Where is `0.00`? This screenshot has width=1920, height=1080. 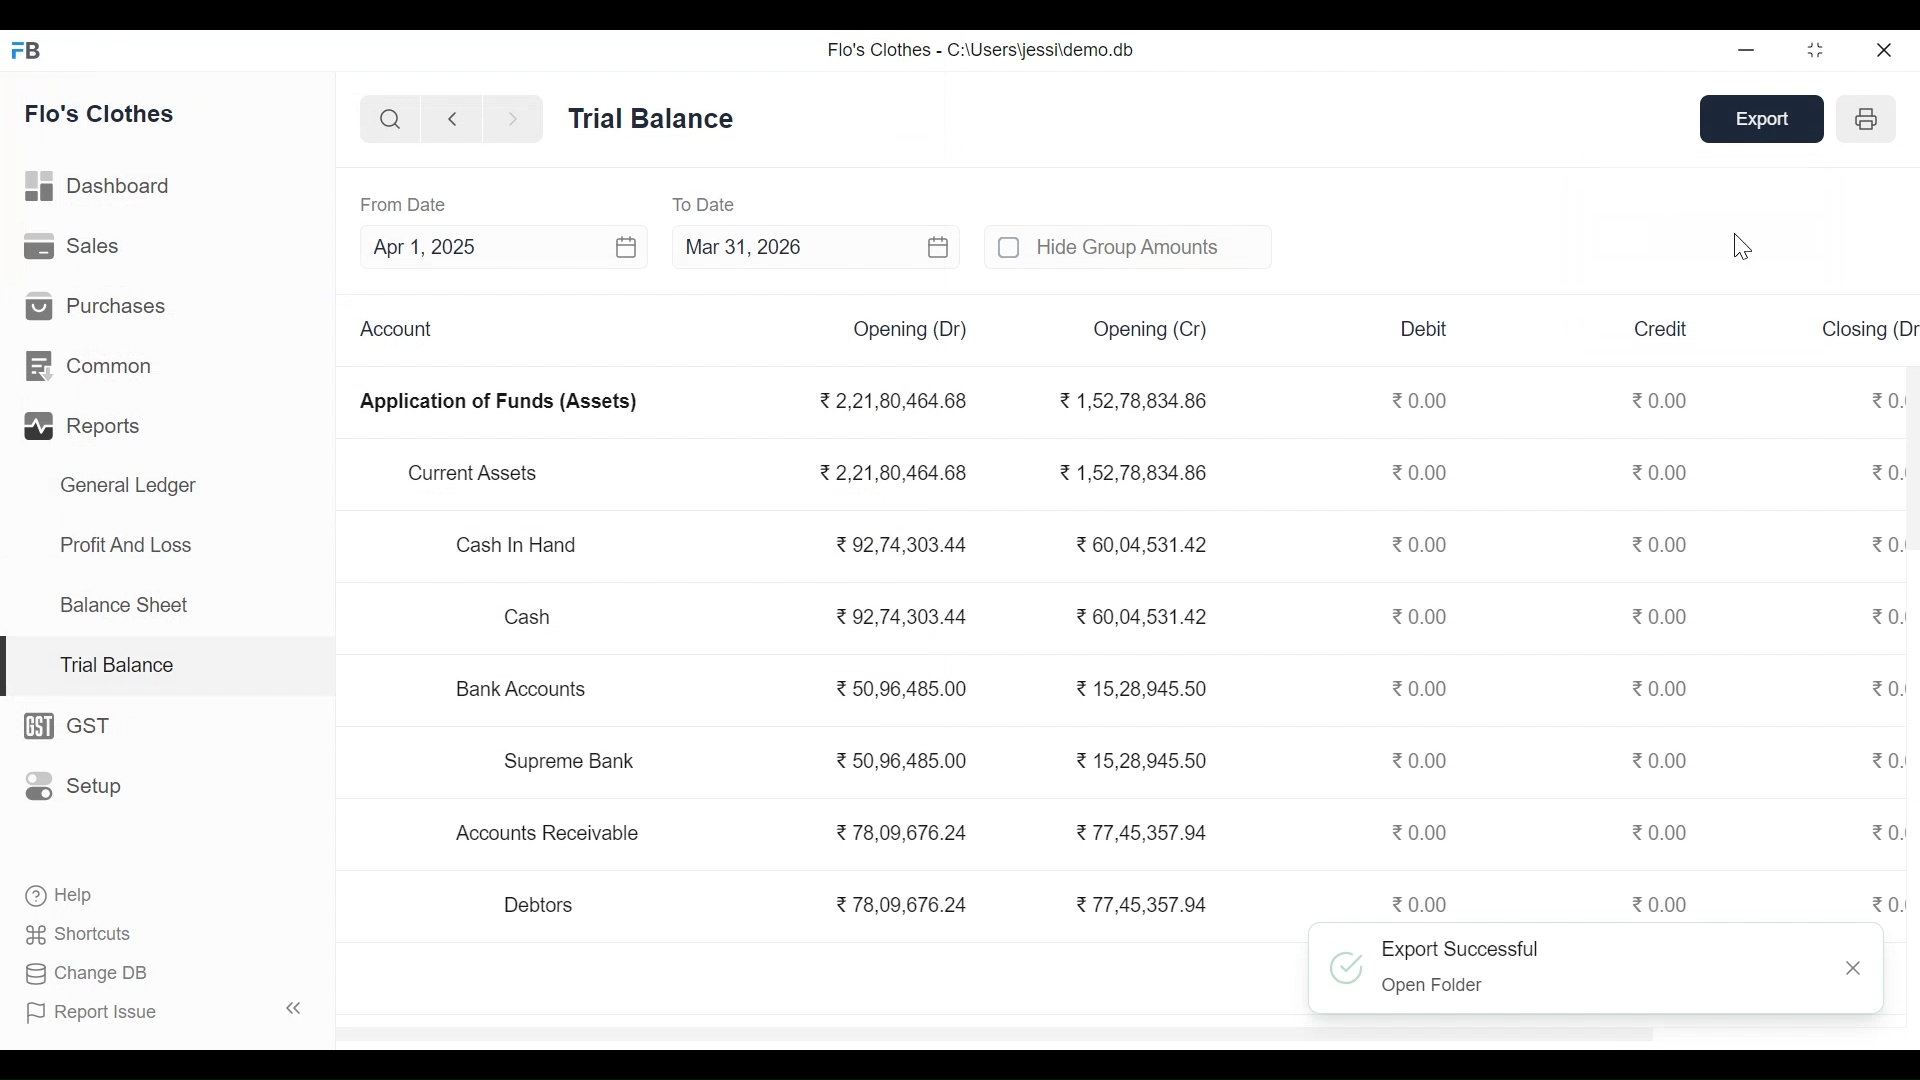 0.00 is located at coordinates (1884, 903).